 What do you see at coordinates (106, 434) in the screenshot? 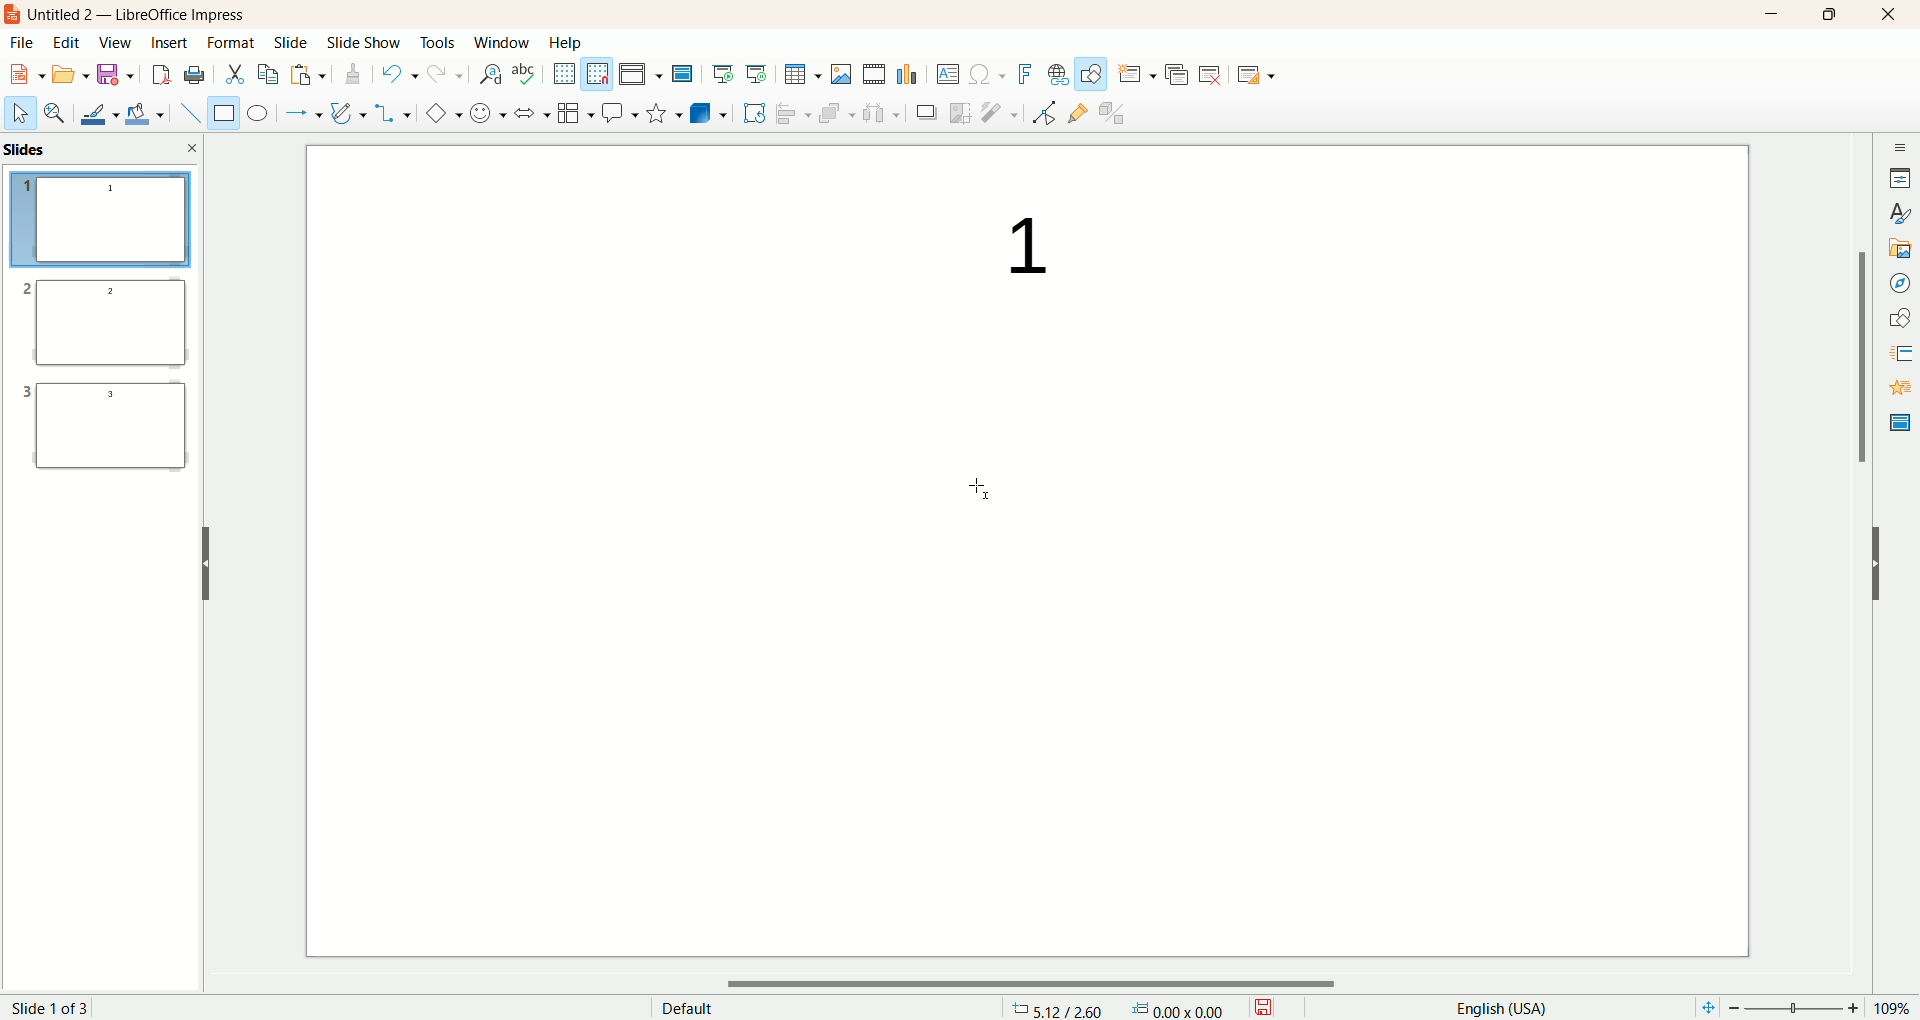
I see `slide 3` at bounding box center [106, 434].